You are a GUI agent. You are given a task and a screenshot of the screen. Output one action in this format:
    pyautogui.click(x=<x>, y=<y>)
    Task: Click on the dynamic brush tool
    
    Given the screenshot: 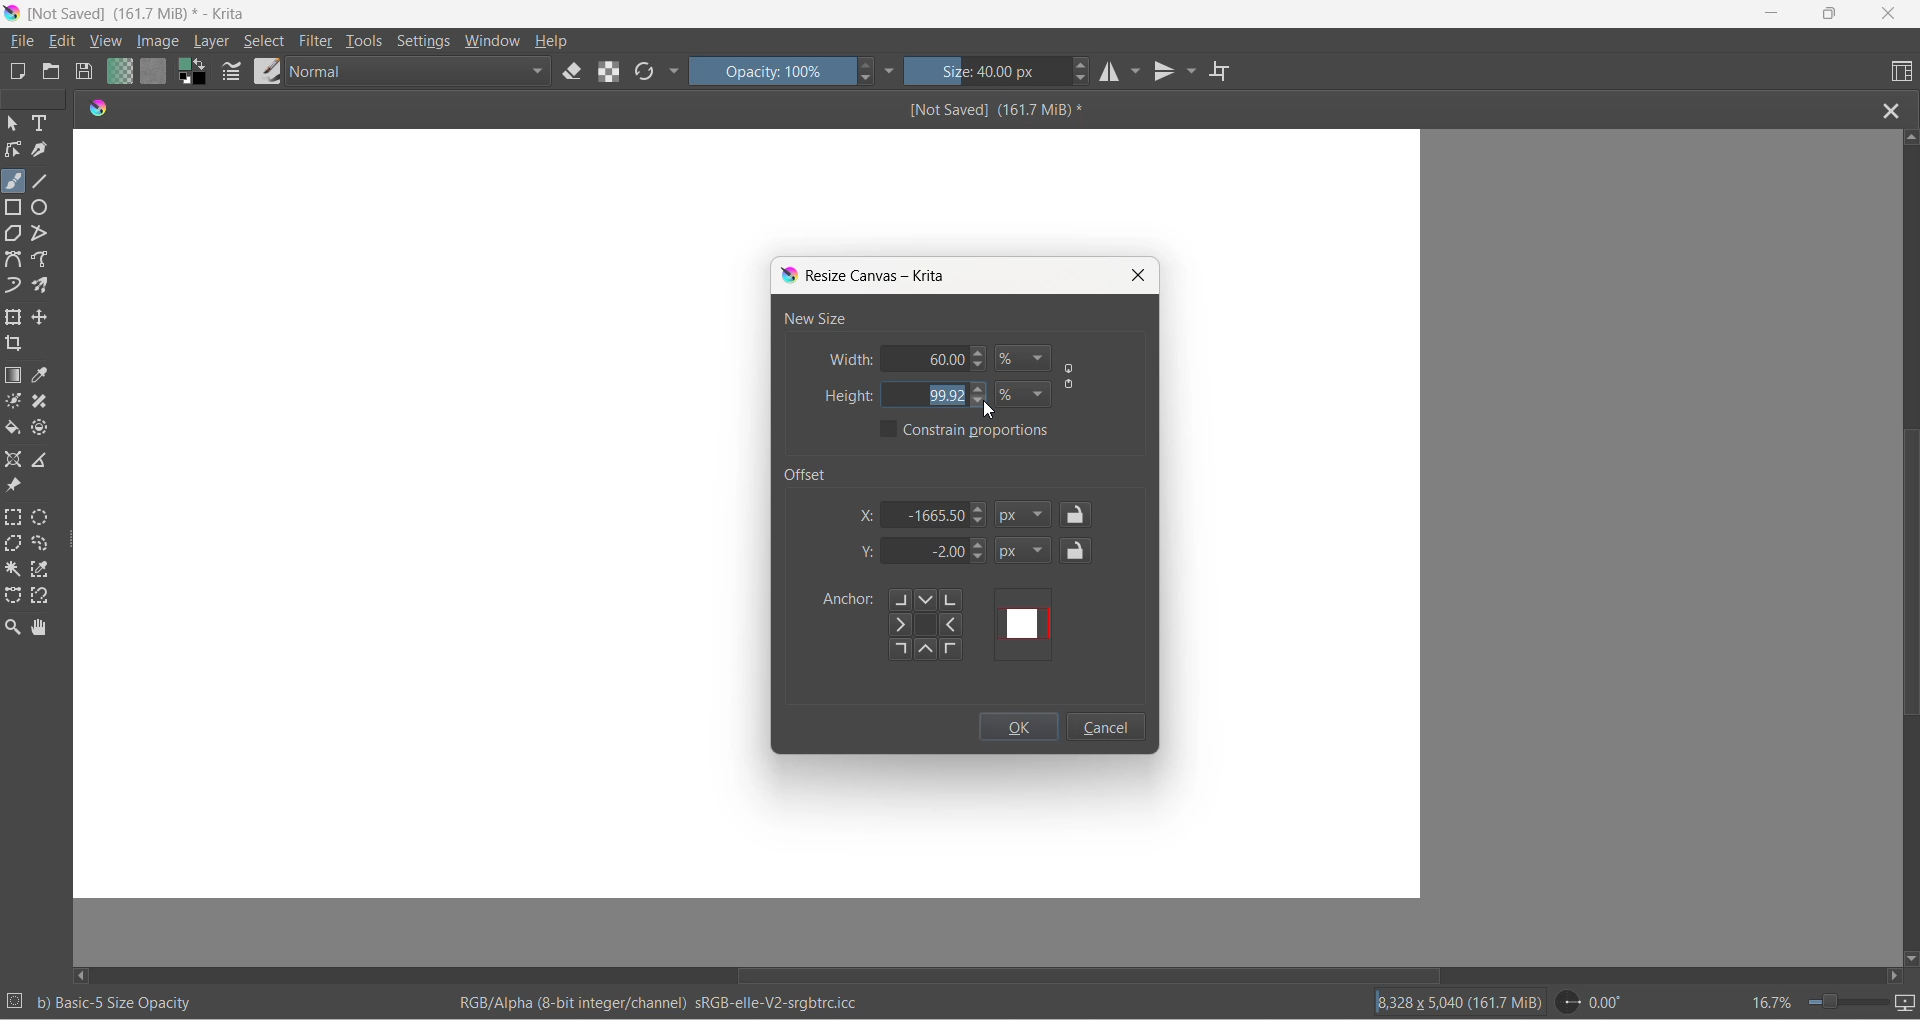 What is the action you would take?
    pyautogui.click(x=15, y=287)
    